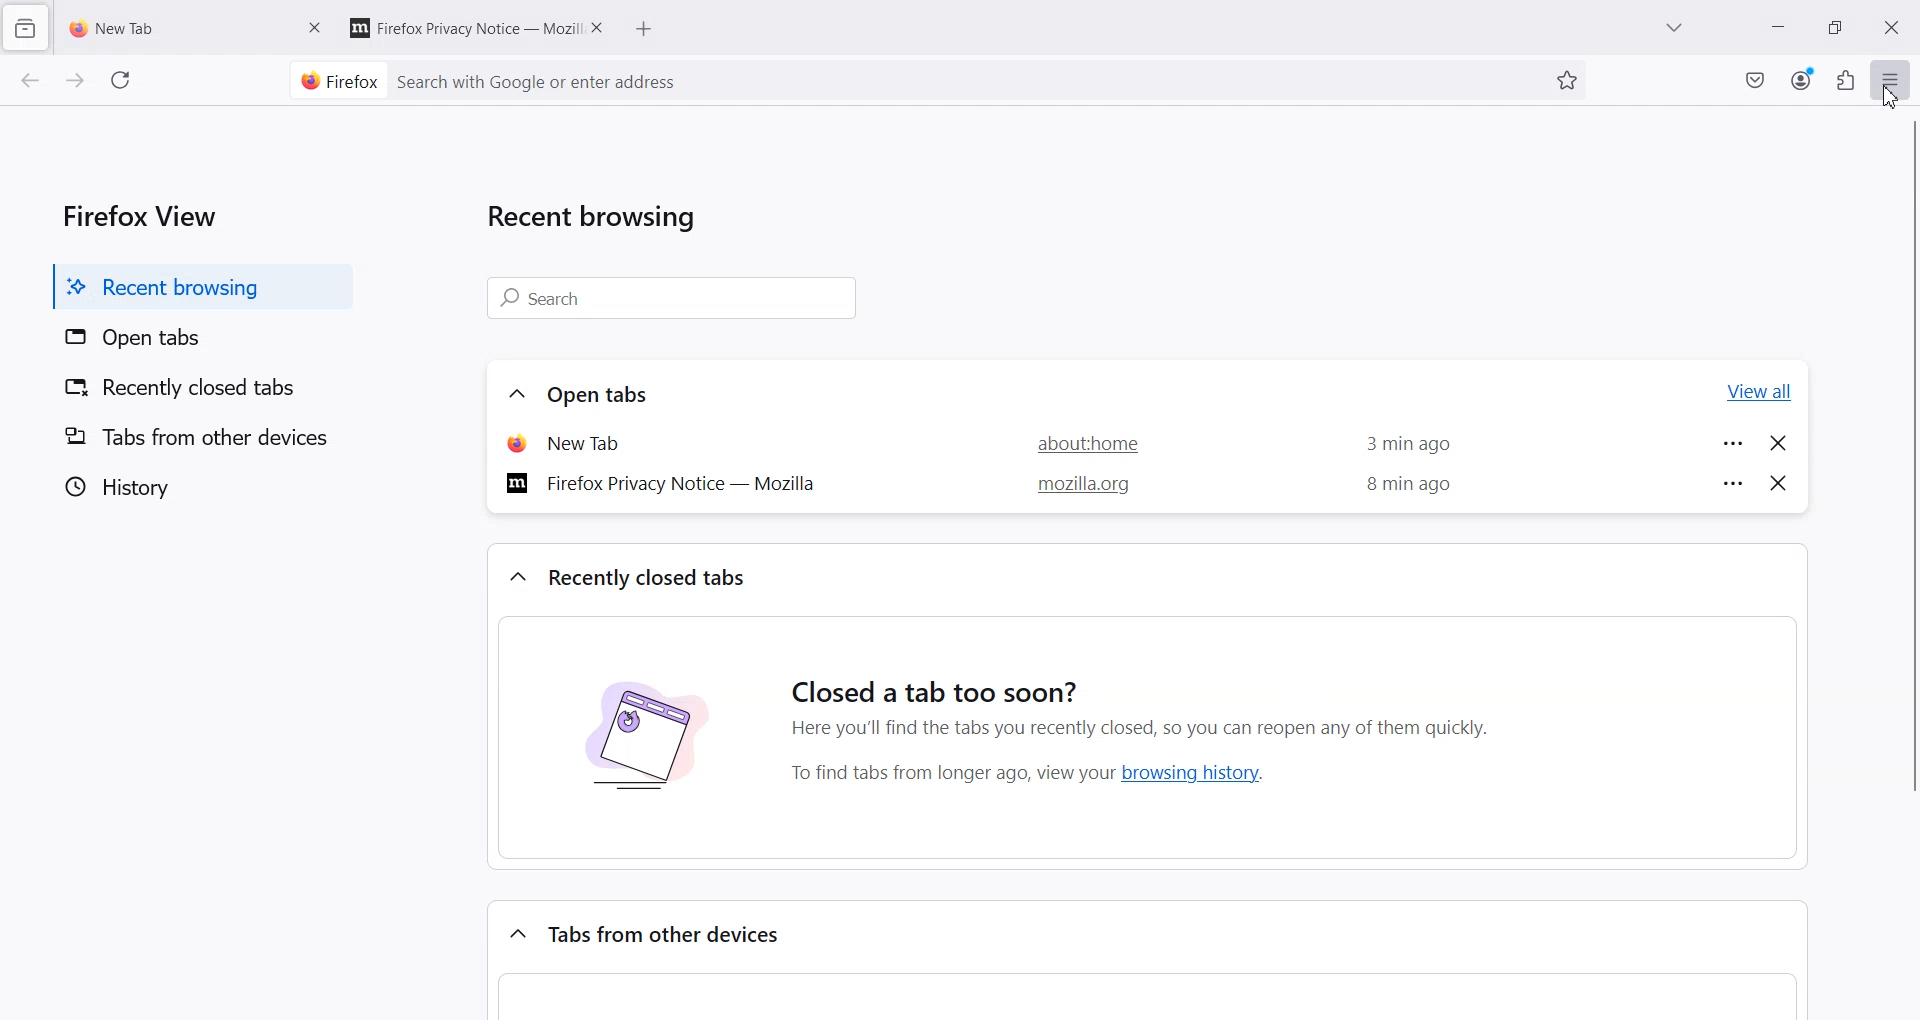 The height and width of the screenshot is (1020, 1920). Describe the element at coordinates (169, 26) in the screenshot. I see `Current Tab` at that location.